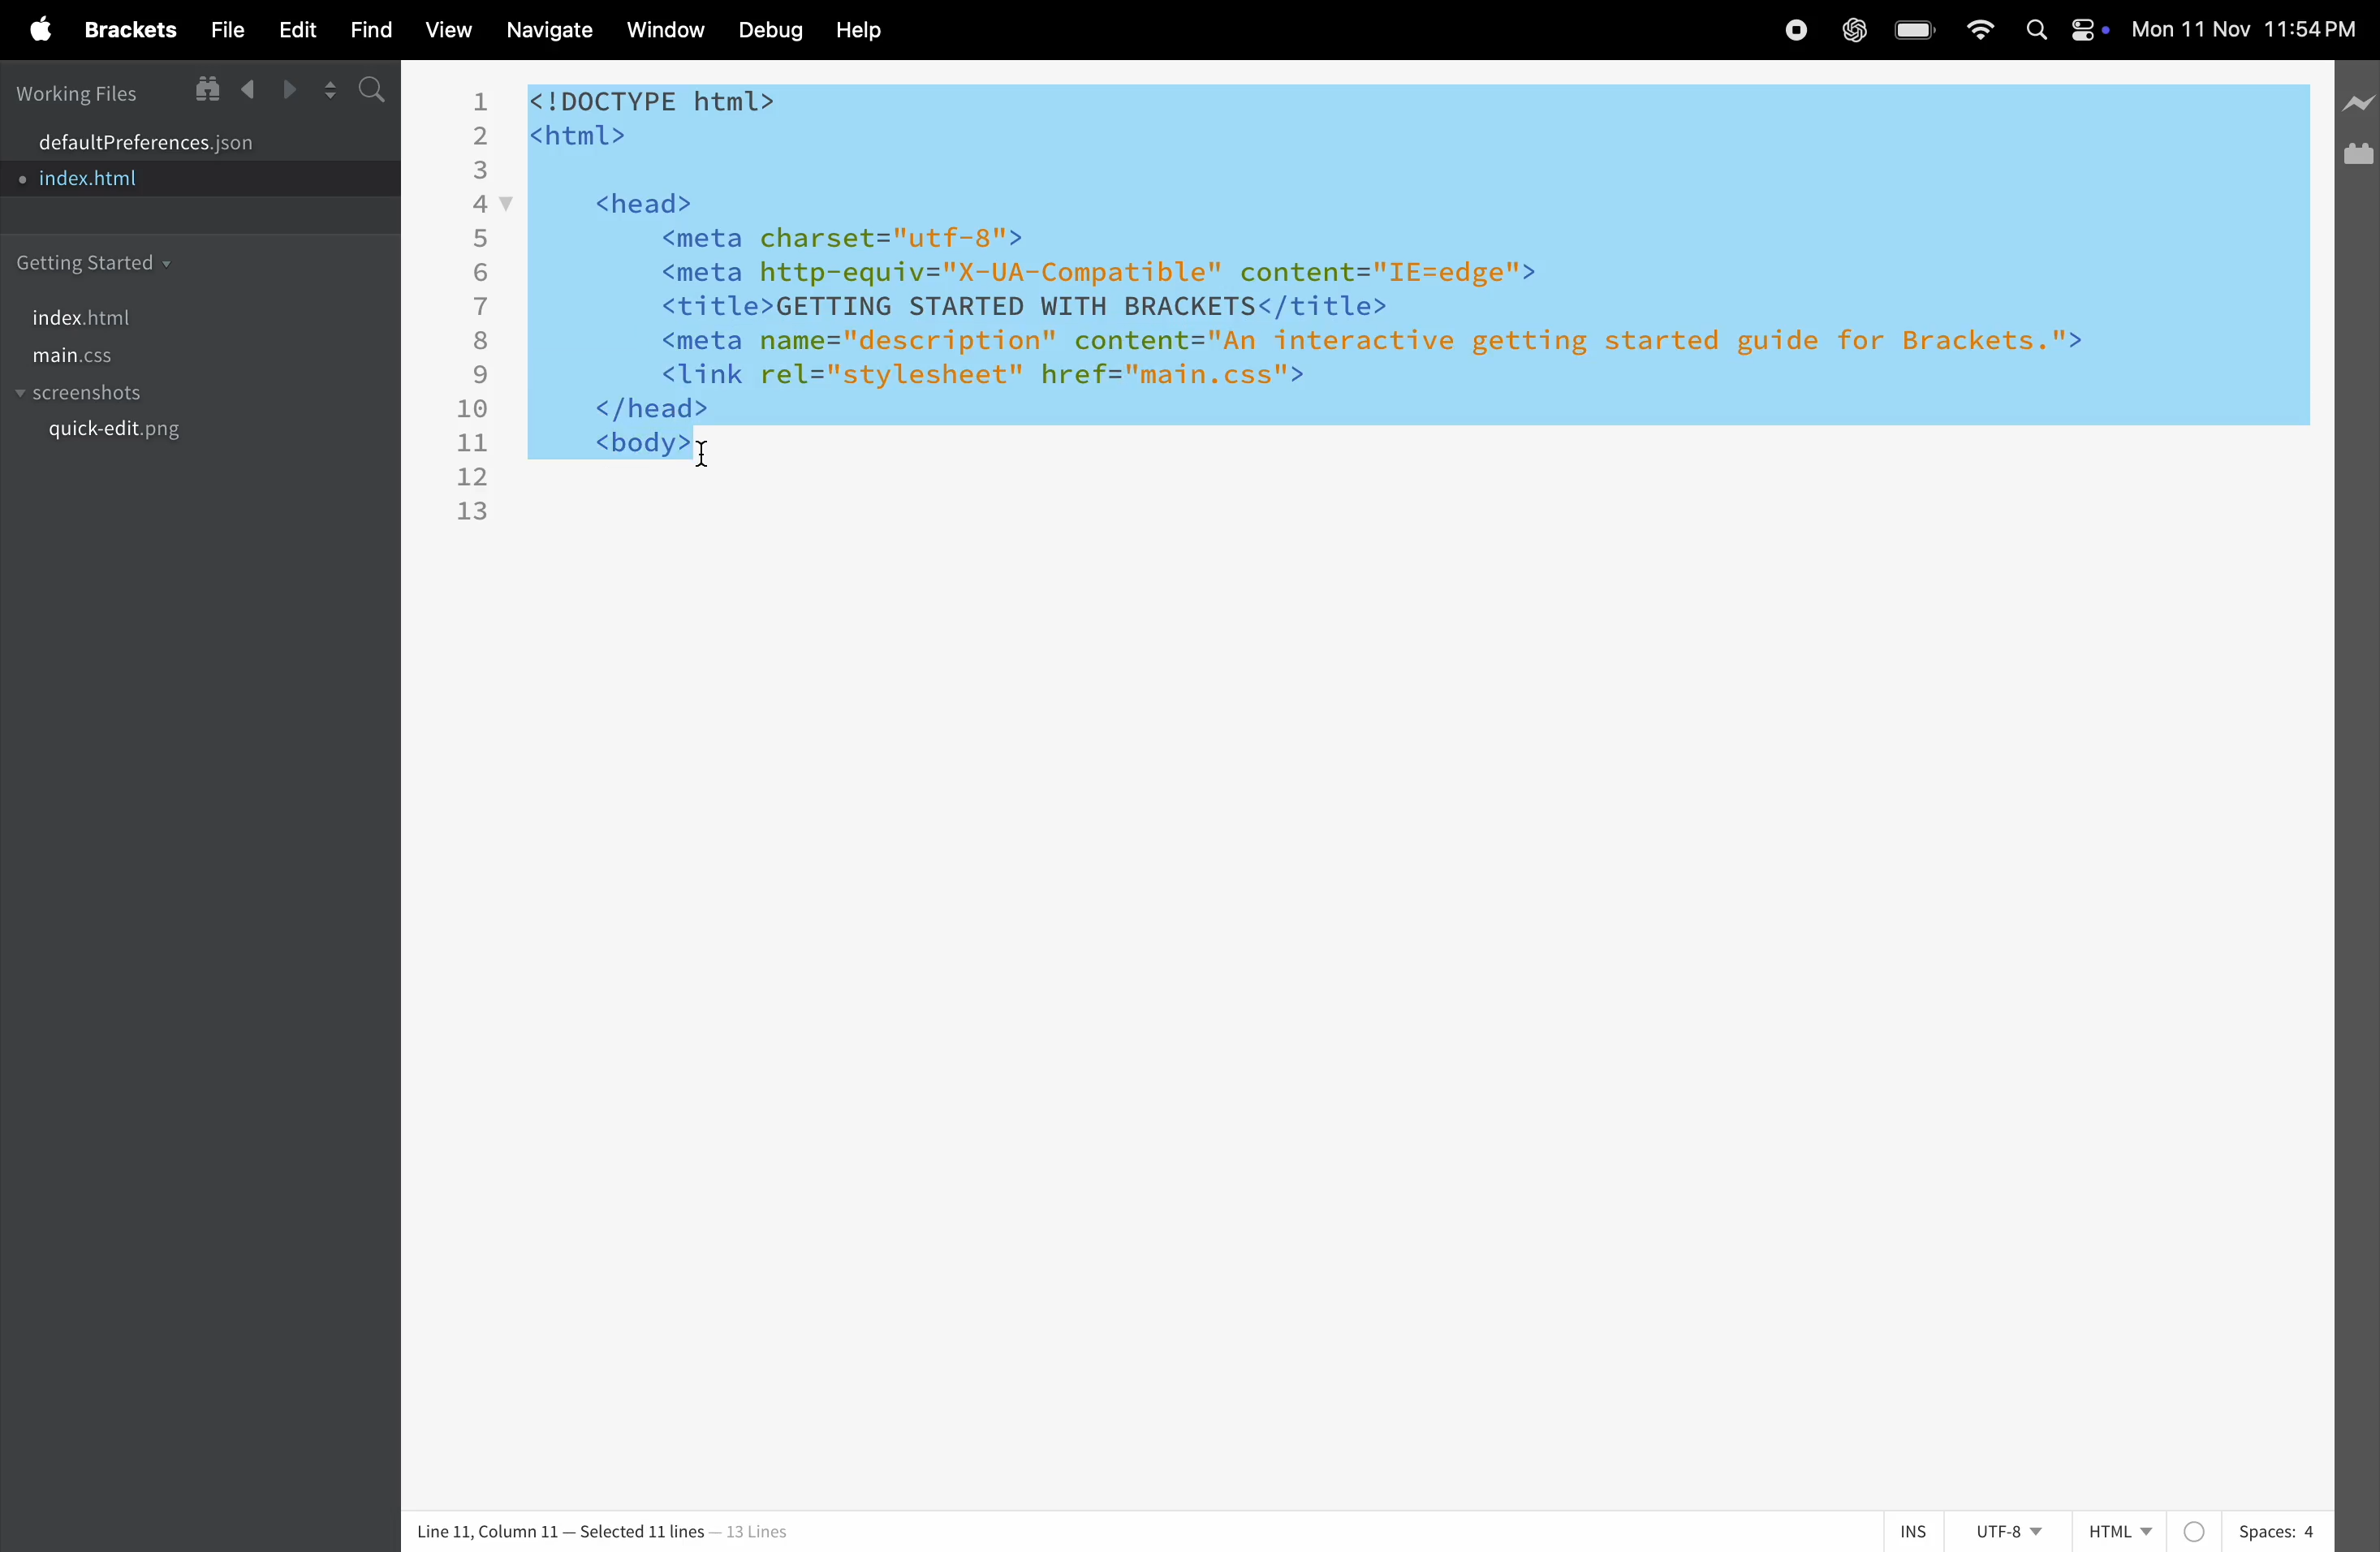  What do you see at coordinates (664, 31) in the screenshot?
I see `window` at bounding box center [664, 31].